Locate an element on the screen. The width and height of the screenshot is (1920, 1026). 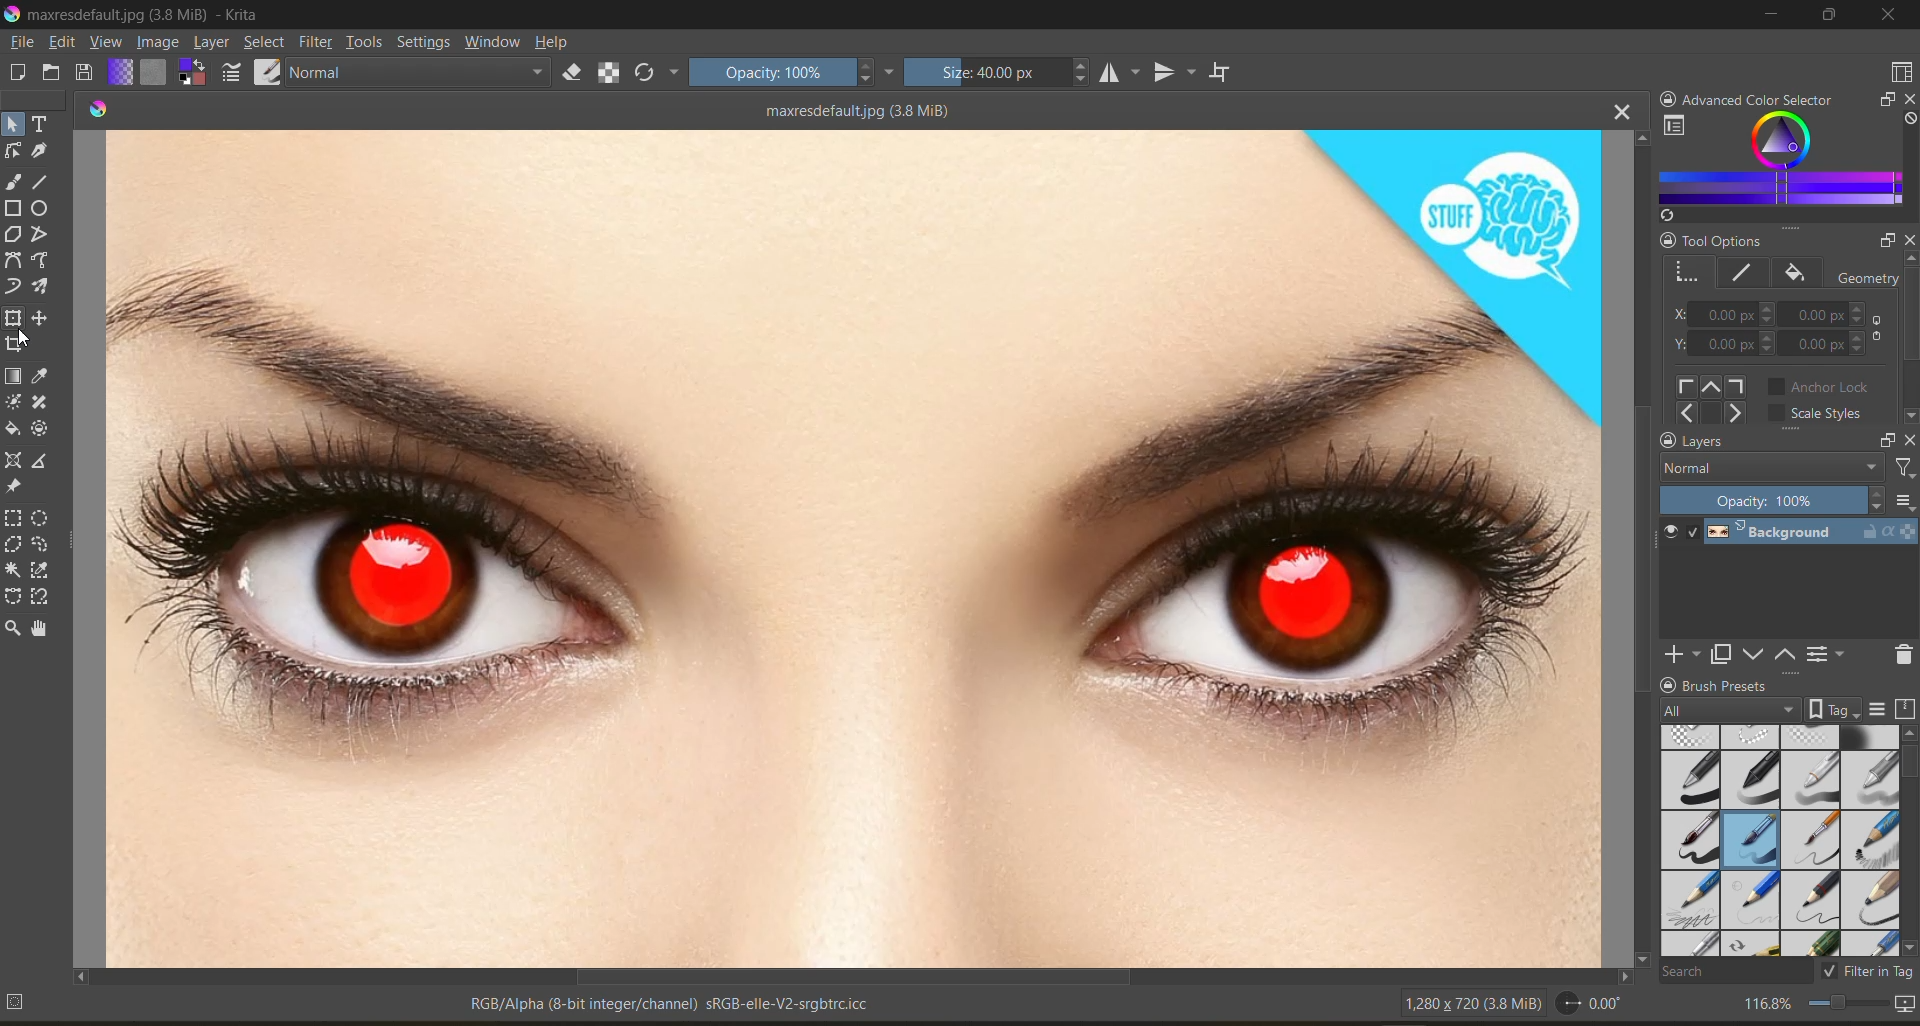
lock docker is located at coordinates (1666, 441).